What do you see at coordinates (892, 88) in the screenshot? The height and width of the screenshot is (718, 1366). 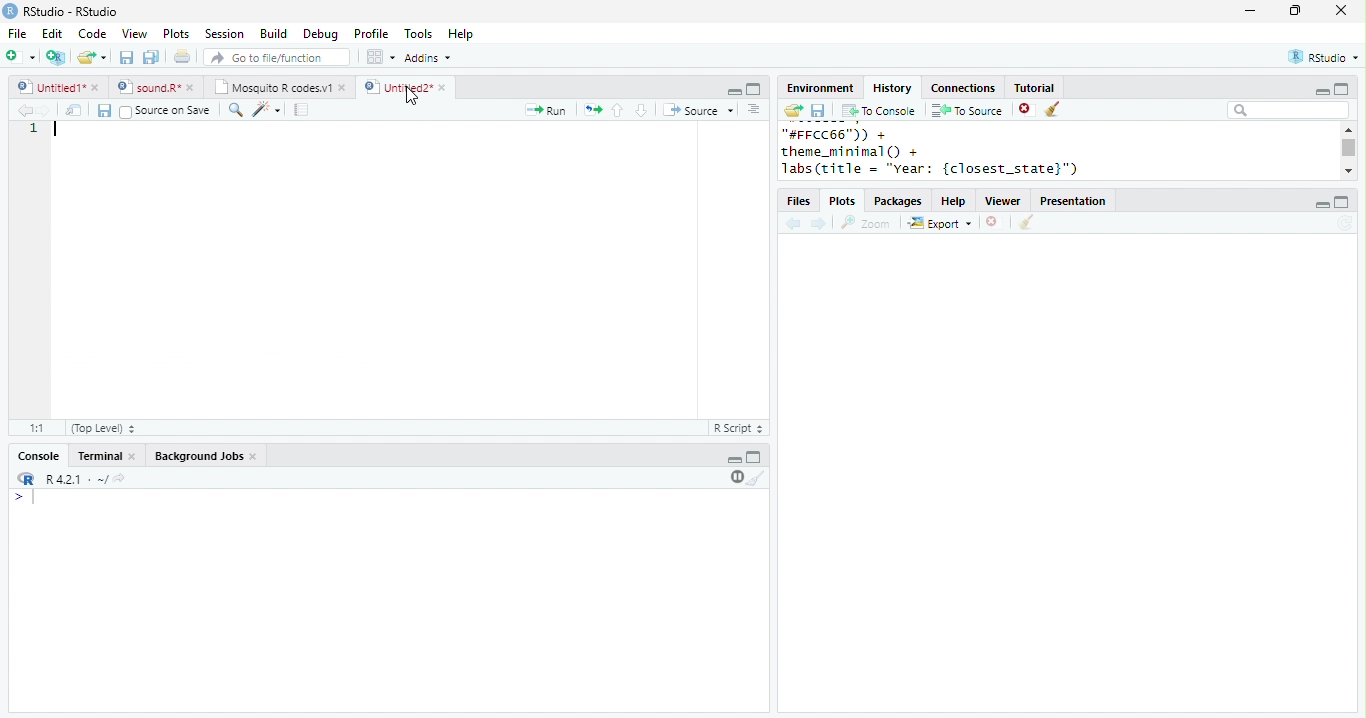 I see `History` at bounding box center [892, 88].